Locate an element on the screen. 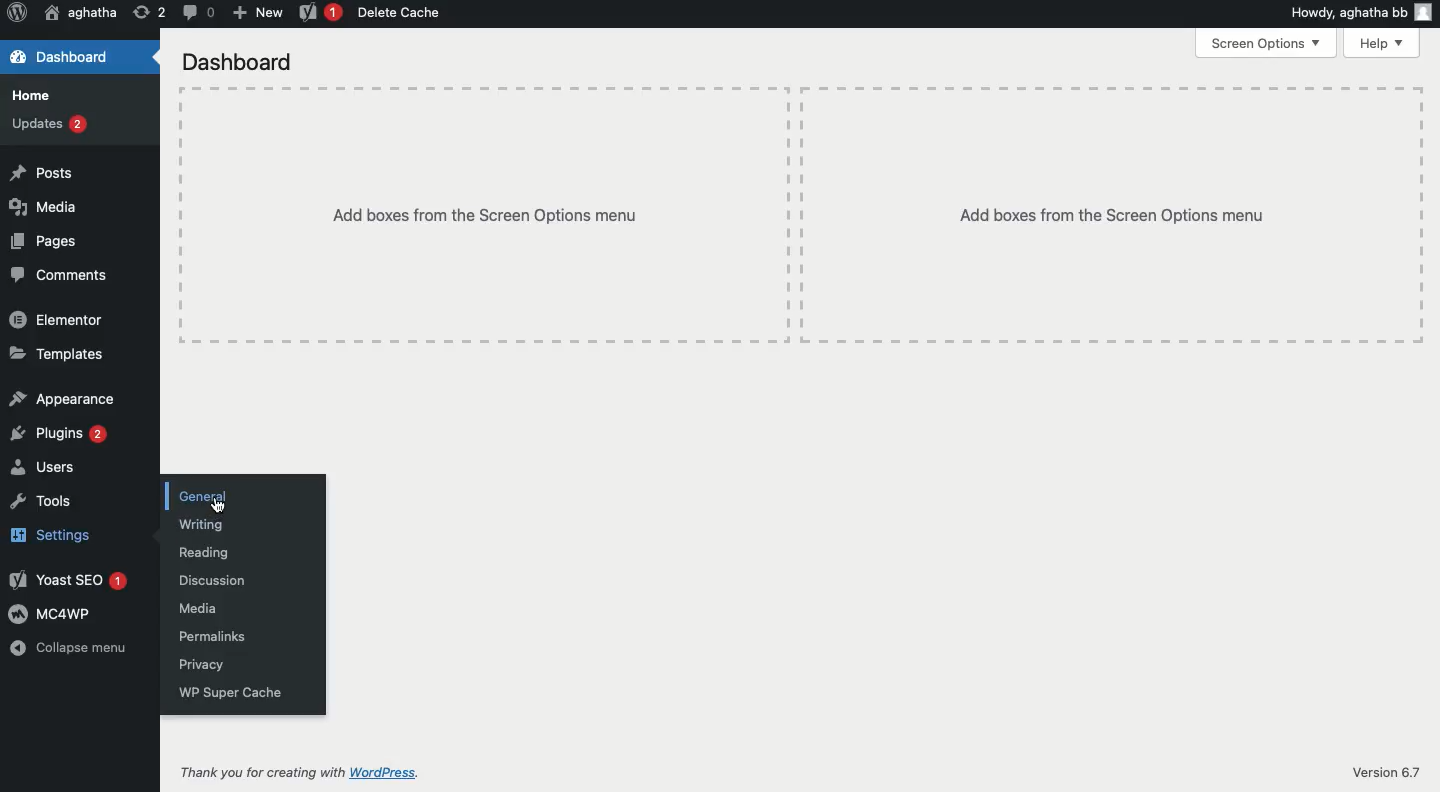  Appearance is located at coordinates (60, 397).